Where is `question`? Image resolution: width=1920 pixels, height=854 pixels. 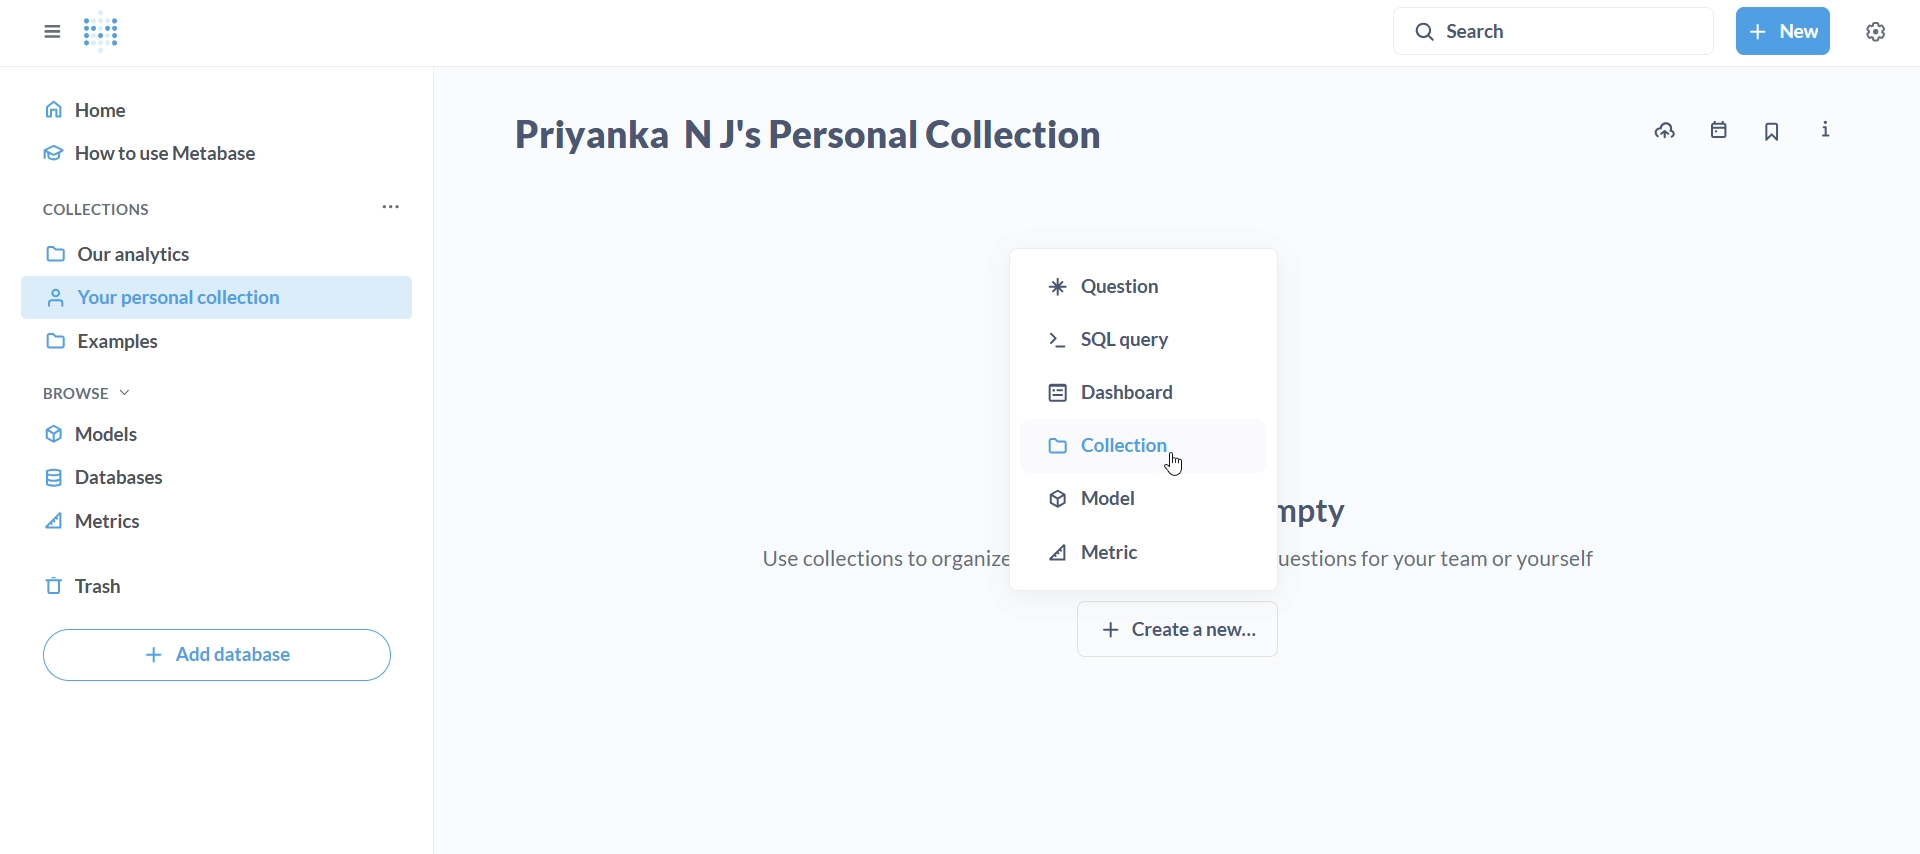
question is located at coordinates (1148, 279).